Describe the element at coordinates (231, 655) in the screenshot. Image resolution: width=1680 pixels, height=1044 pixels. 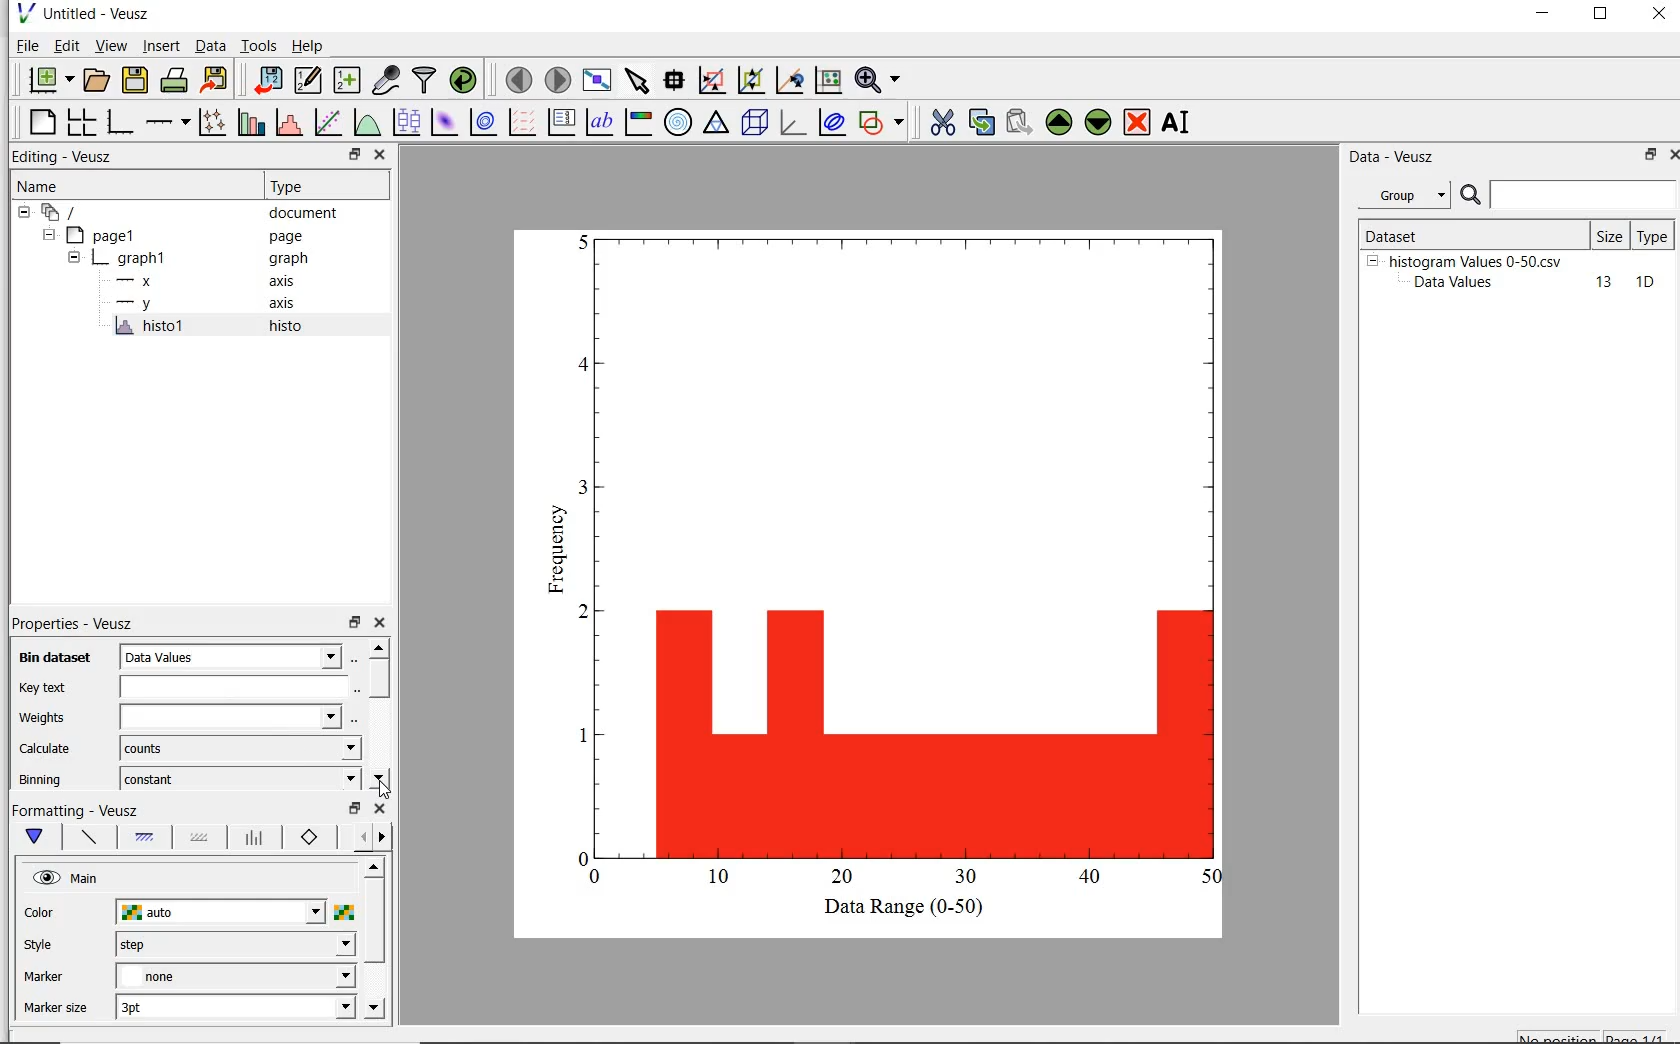
I see `data values` at that location.